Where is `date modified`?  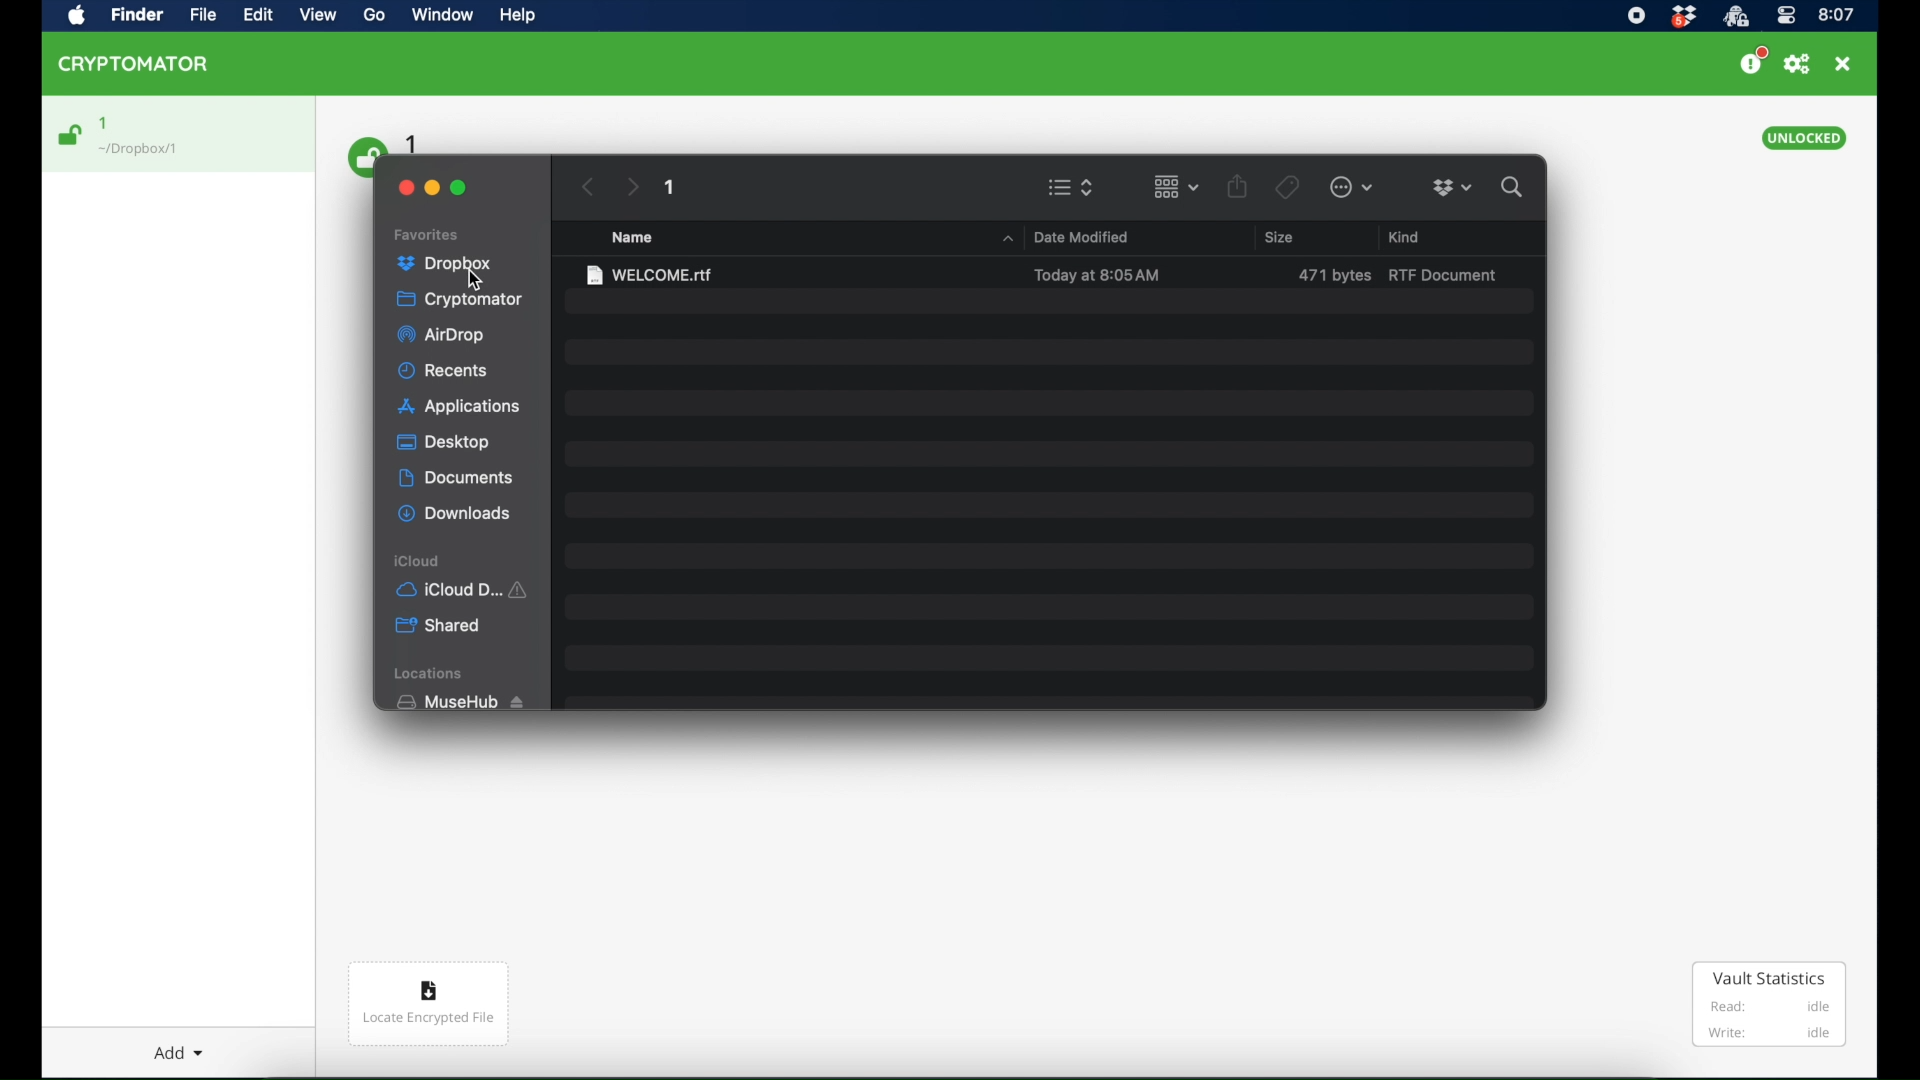
date modified is located at coordinates (1080, 237).